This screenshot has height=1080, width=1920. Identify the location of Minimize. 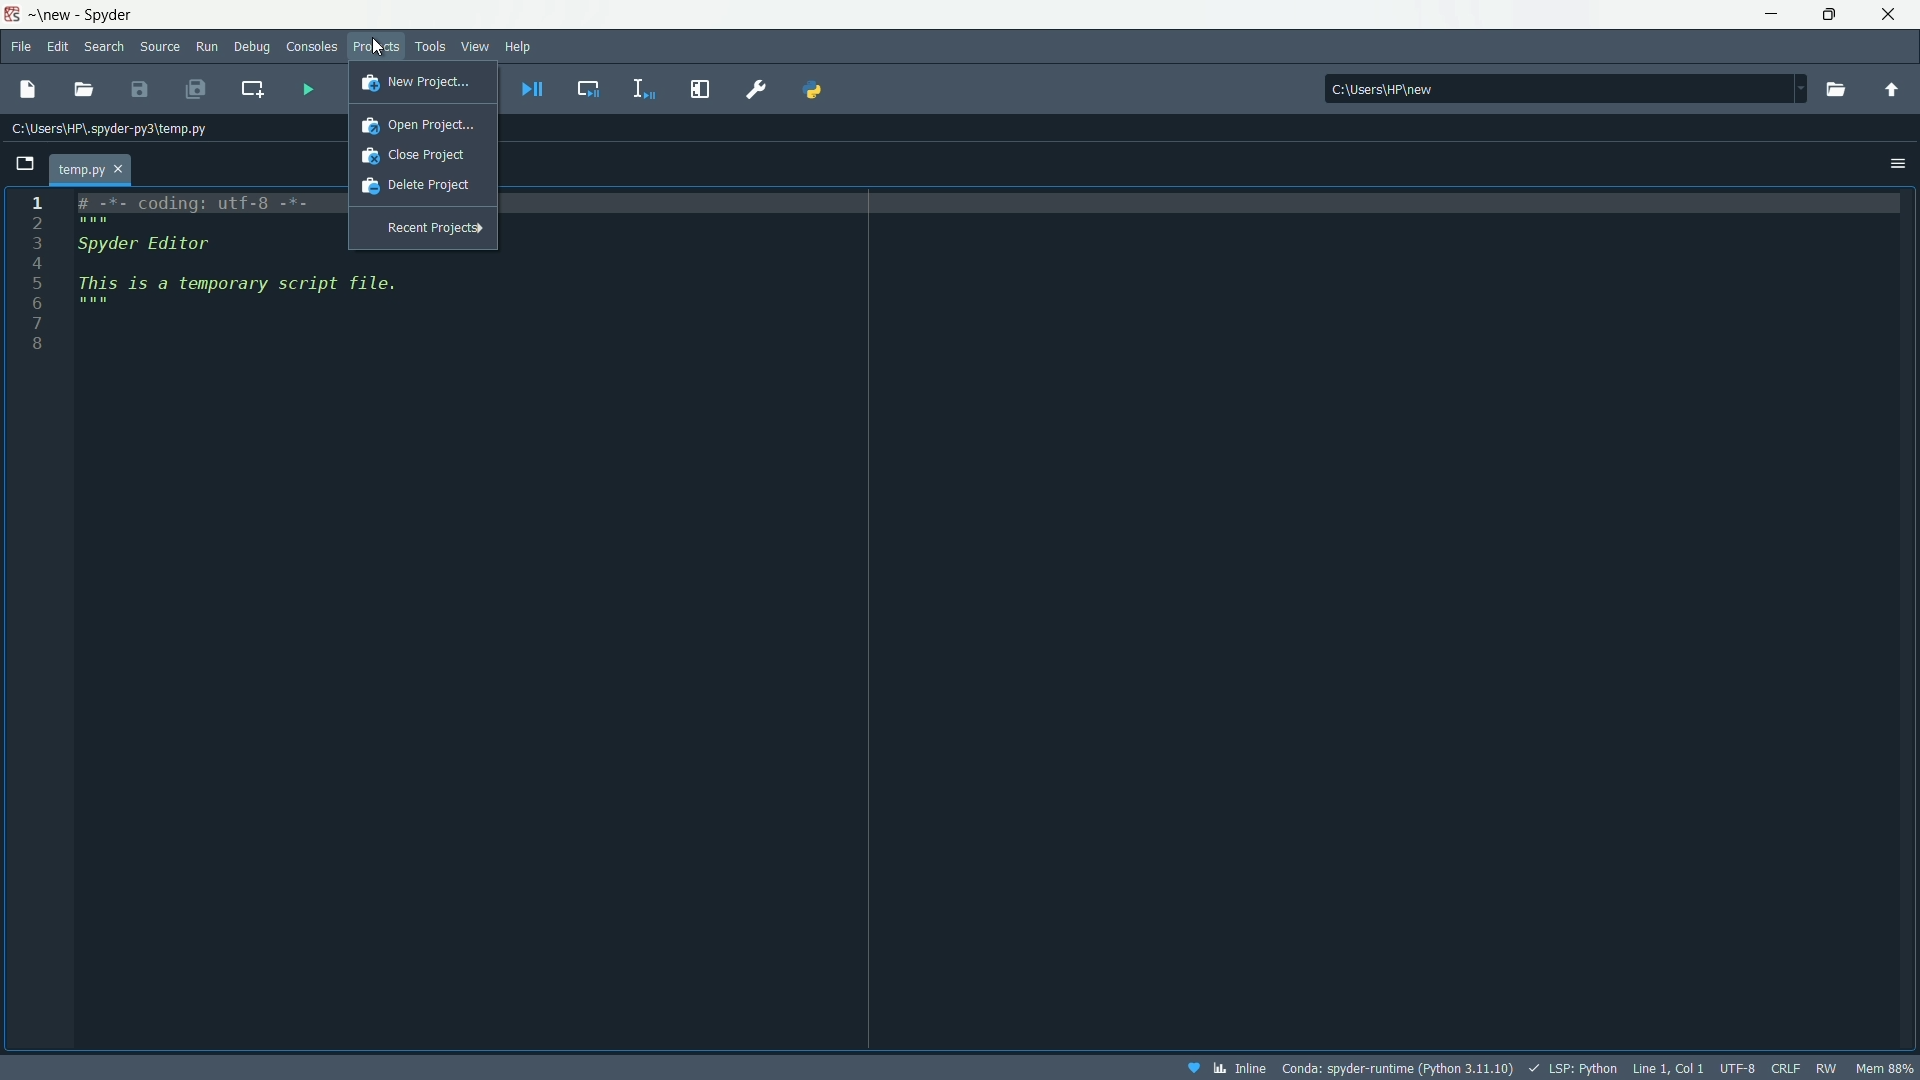
(1766, 15).